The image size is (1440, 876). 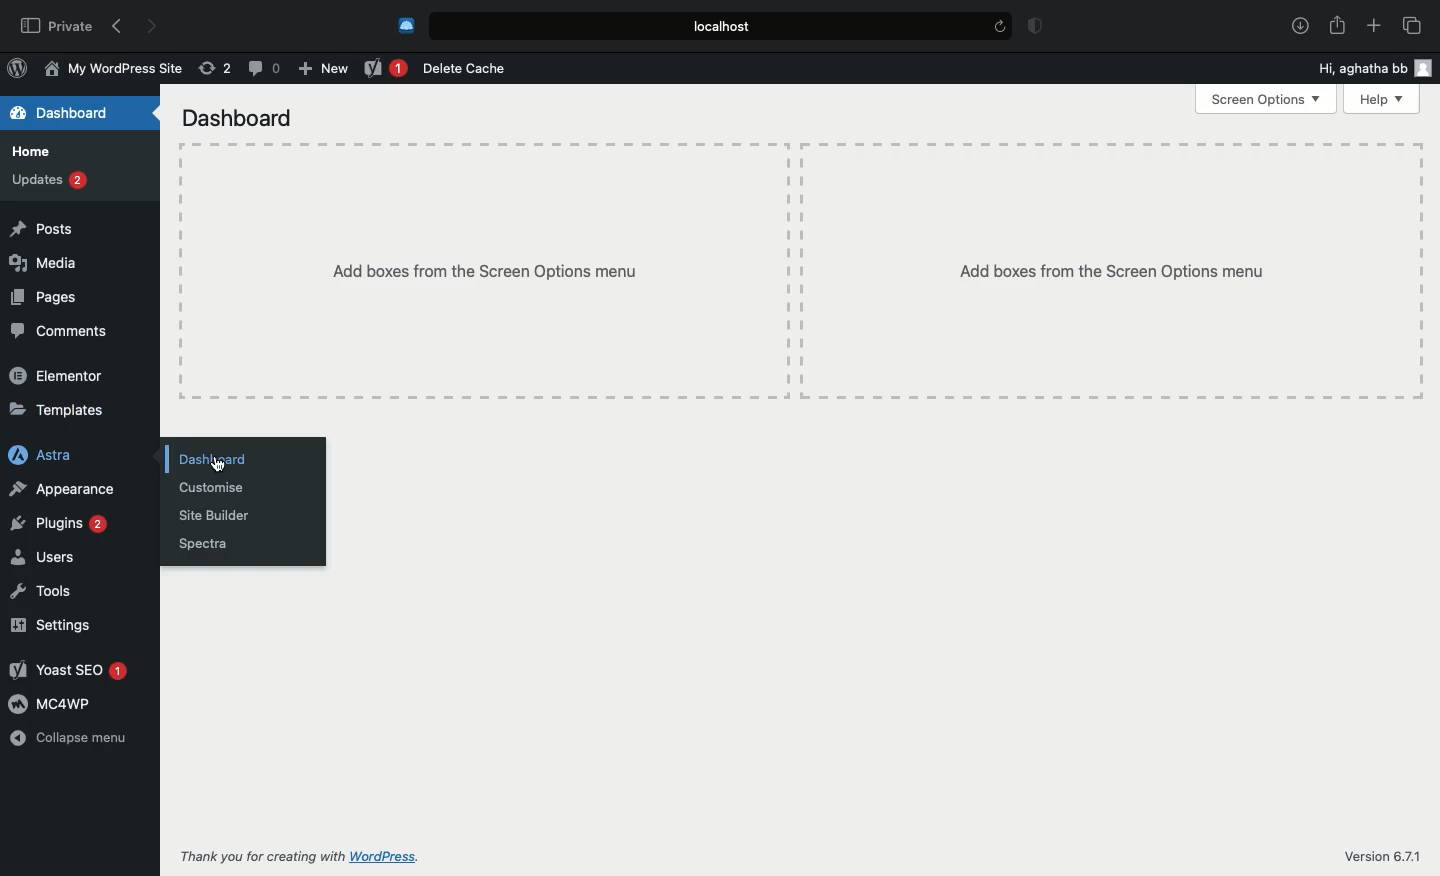 I want to click on Dashboard, so click(x=222, y=456).